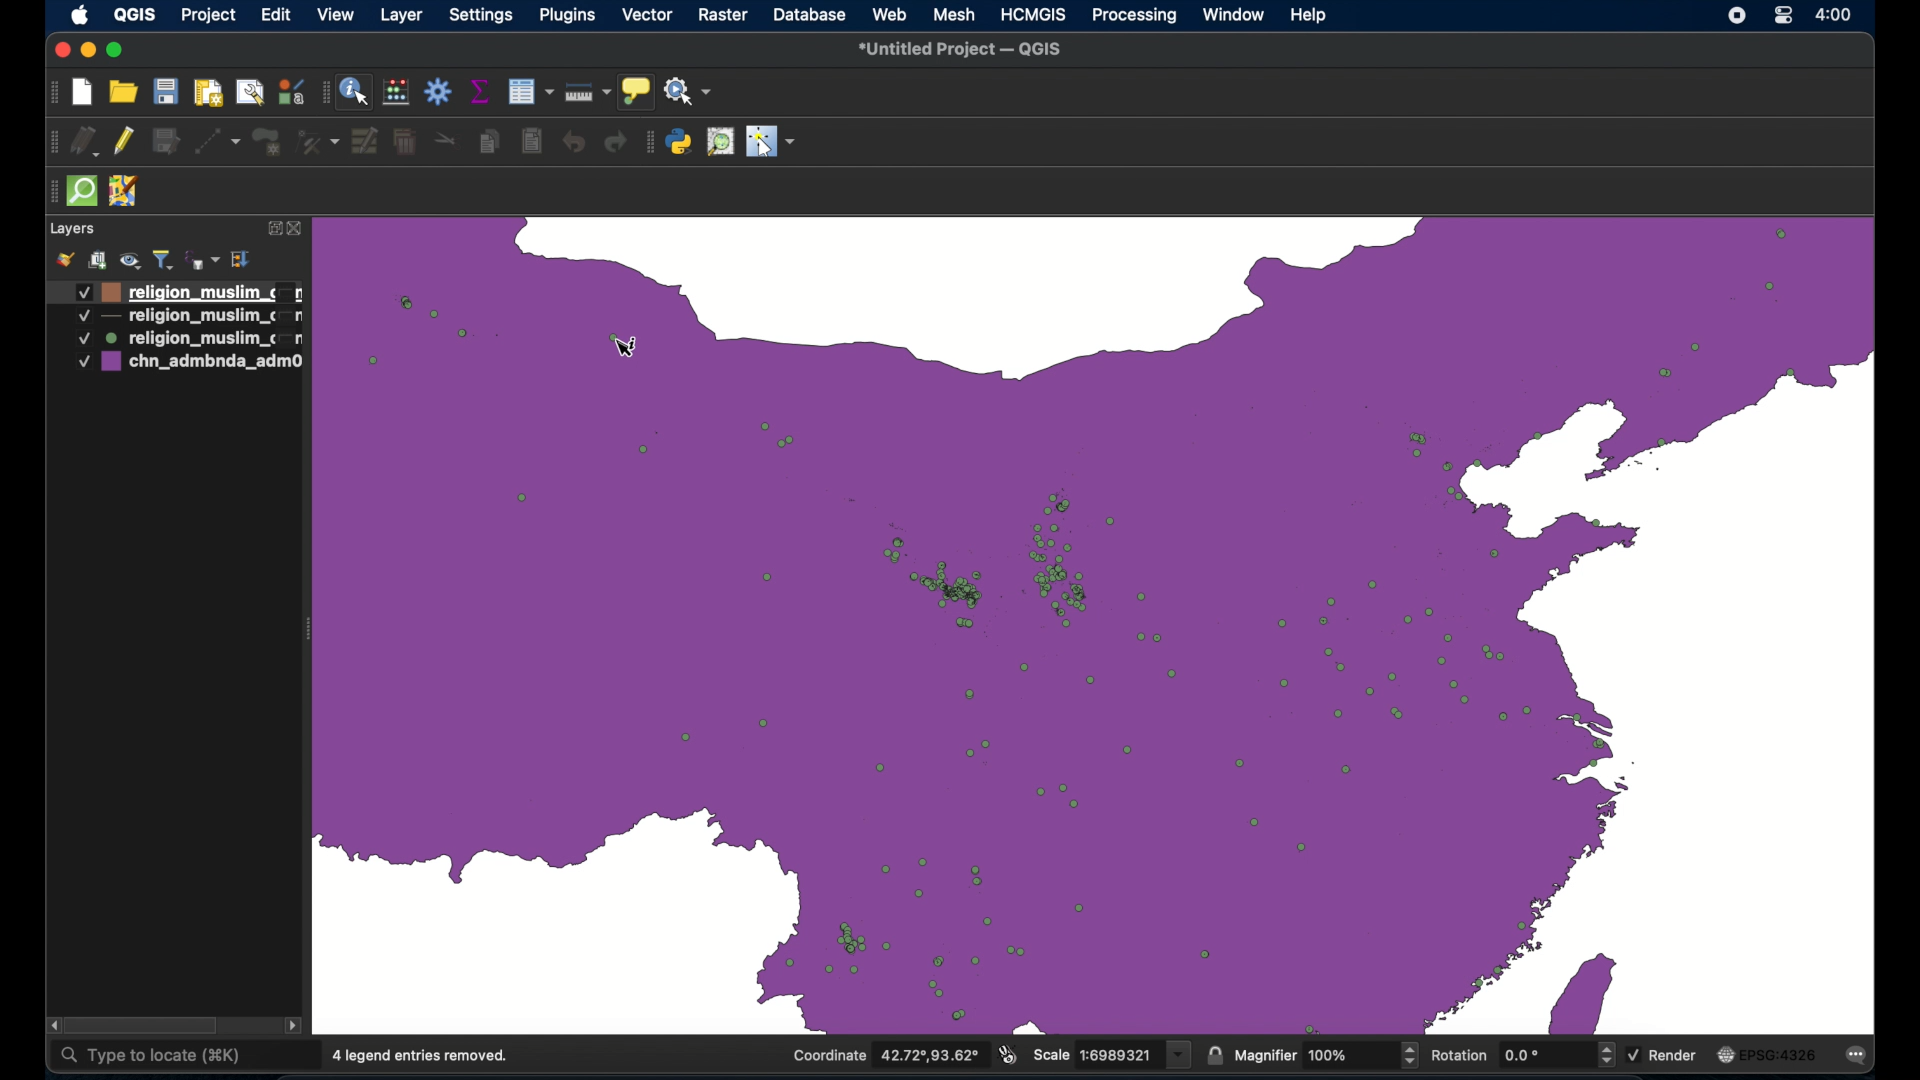 Image resolution: width=1920 pixels, height=1080 pixels. What do you see at coordinates (117, 51) in the screenshot?
I see `maximize` at bounding box center [117, 51].